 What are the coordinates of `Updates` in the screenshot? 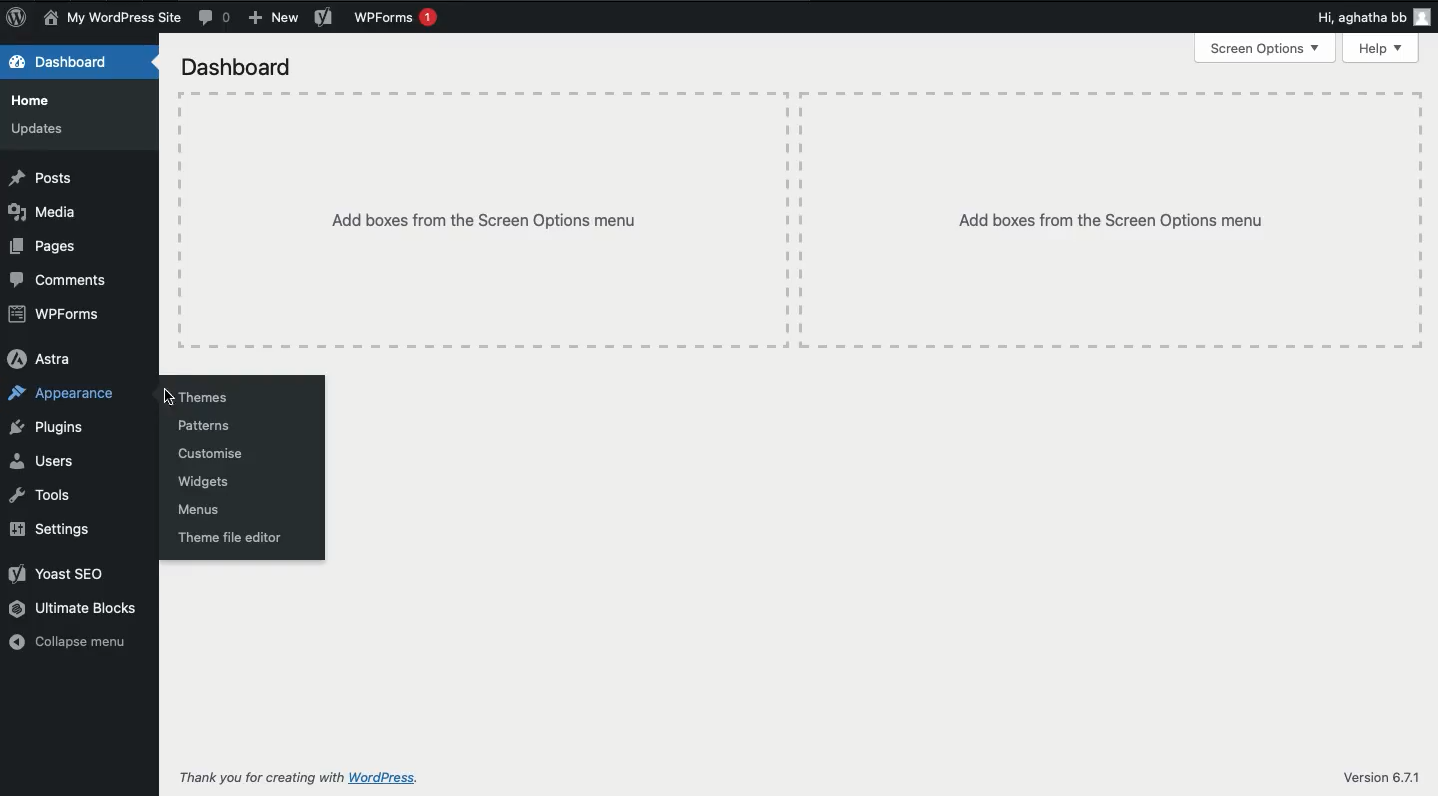 It's located at (41, 129).